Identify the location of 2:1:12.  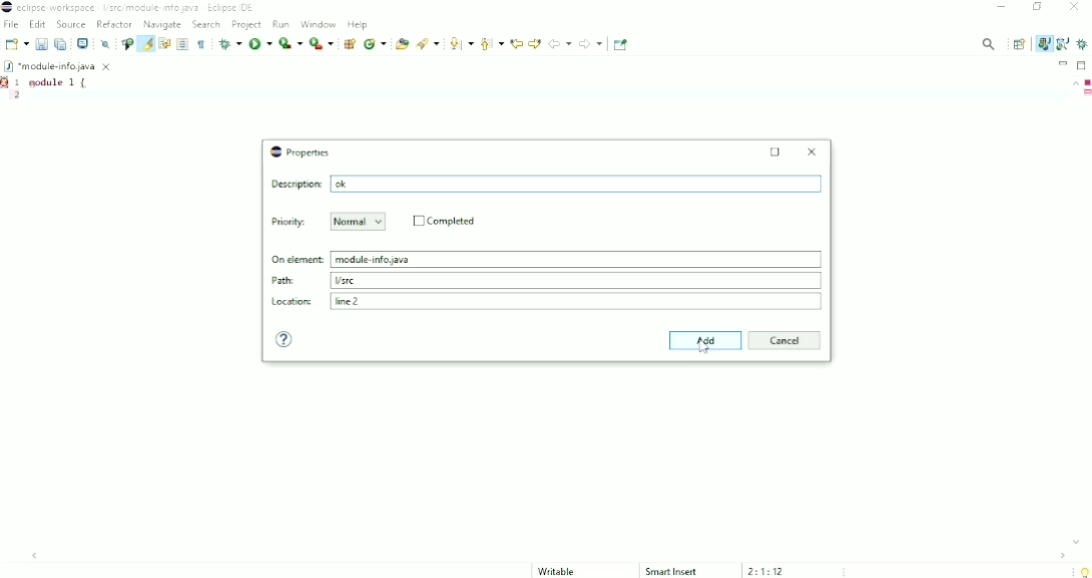
(767, 571).